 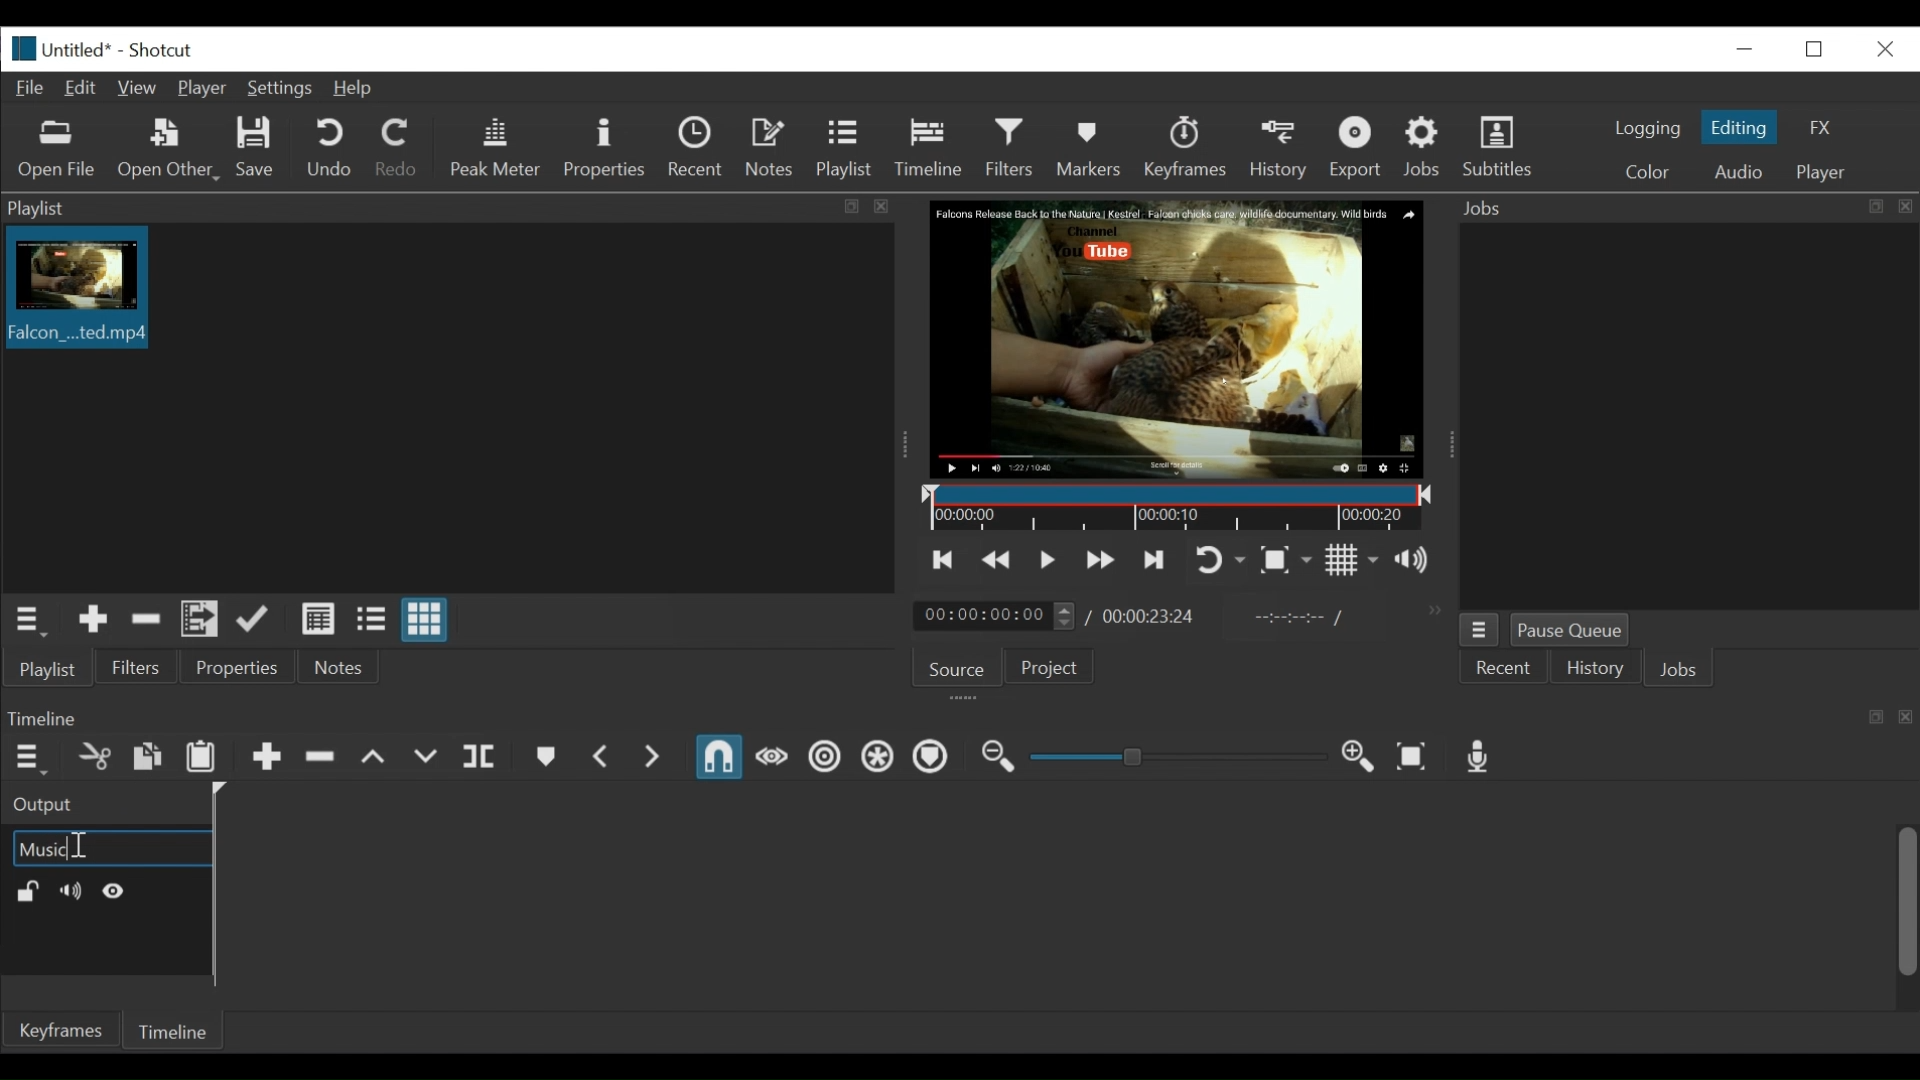 What do you see at coordinates (236, 669) in the screenshot?
I see `Properties` at bounding box center [236, 669].